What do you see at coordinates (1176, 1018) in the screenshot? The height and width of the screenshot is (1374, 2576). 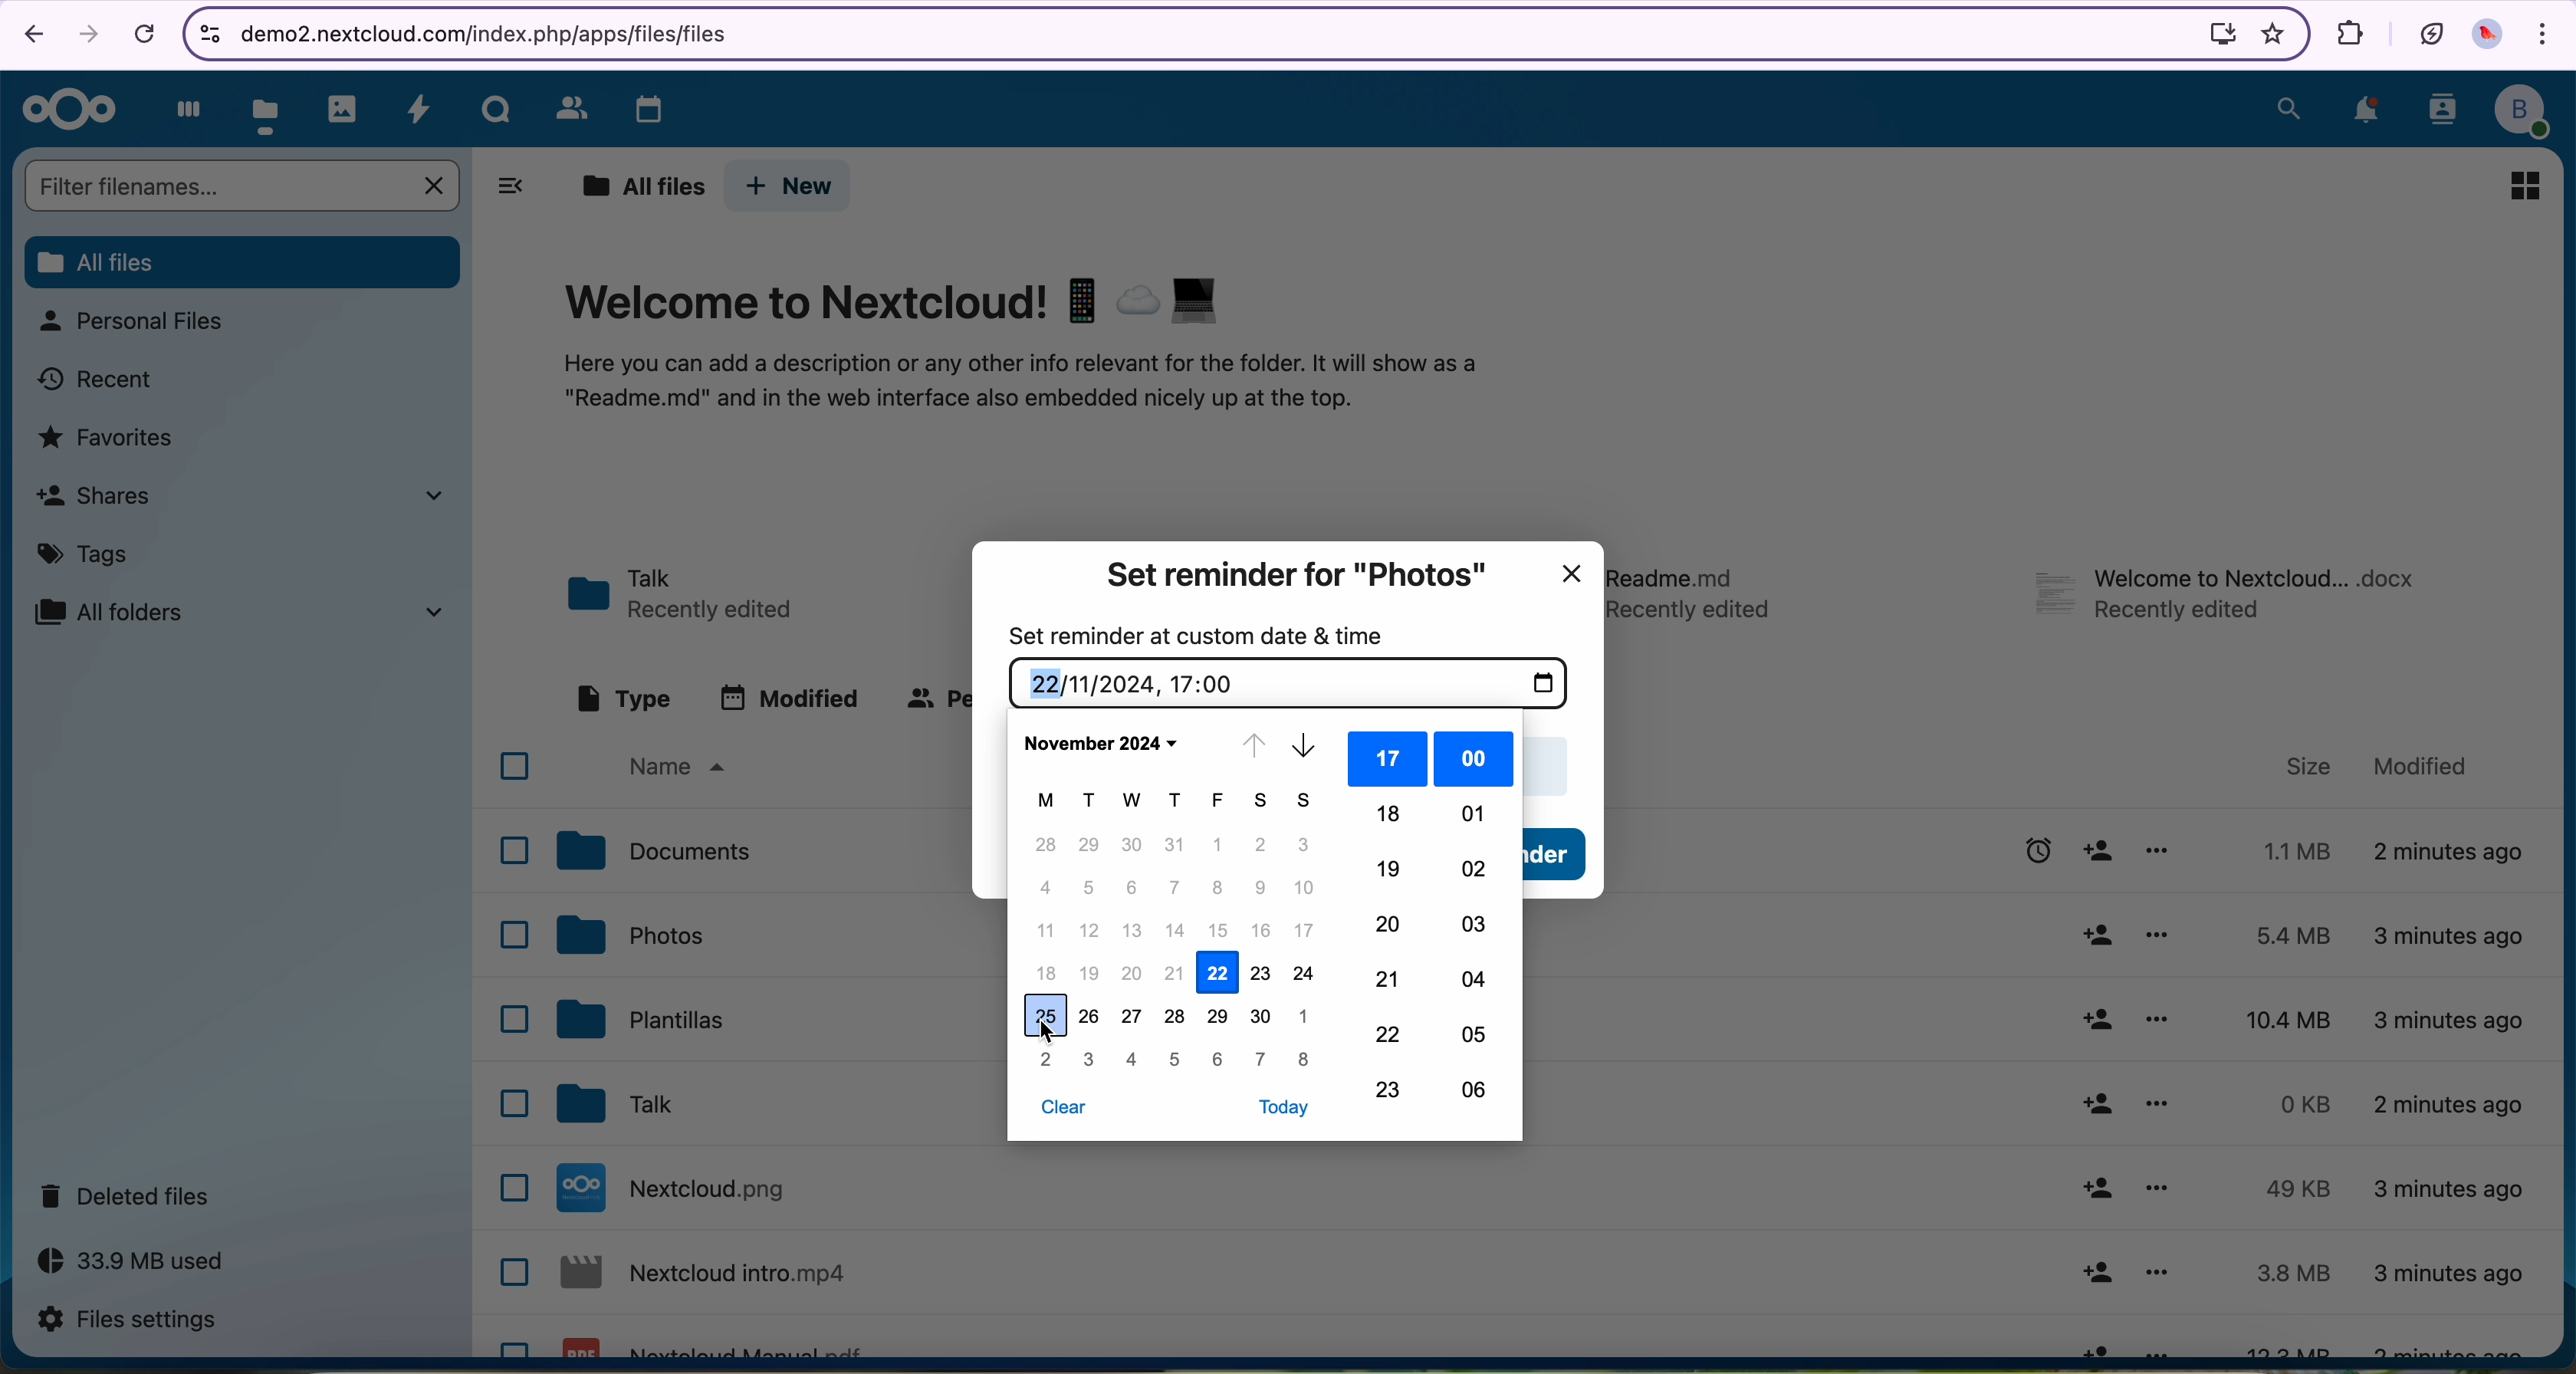 I see `28` at bounding box center [1176, 1018].